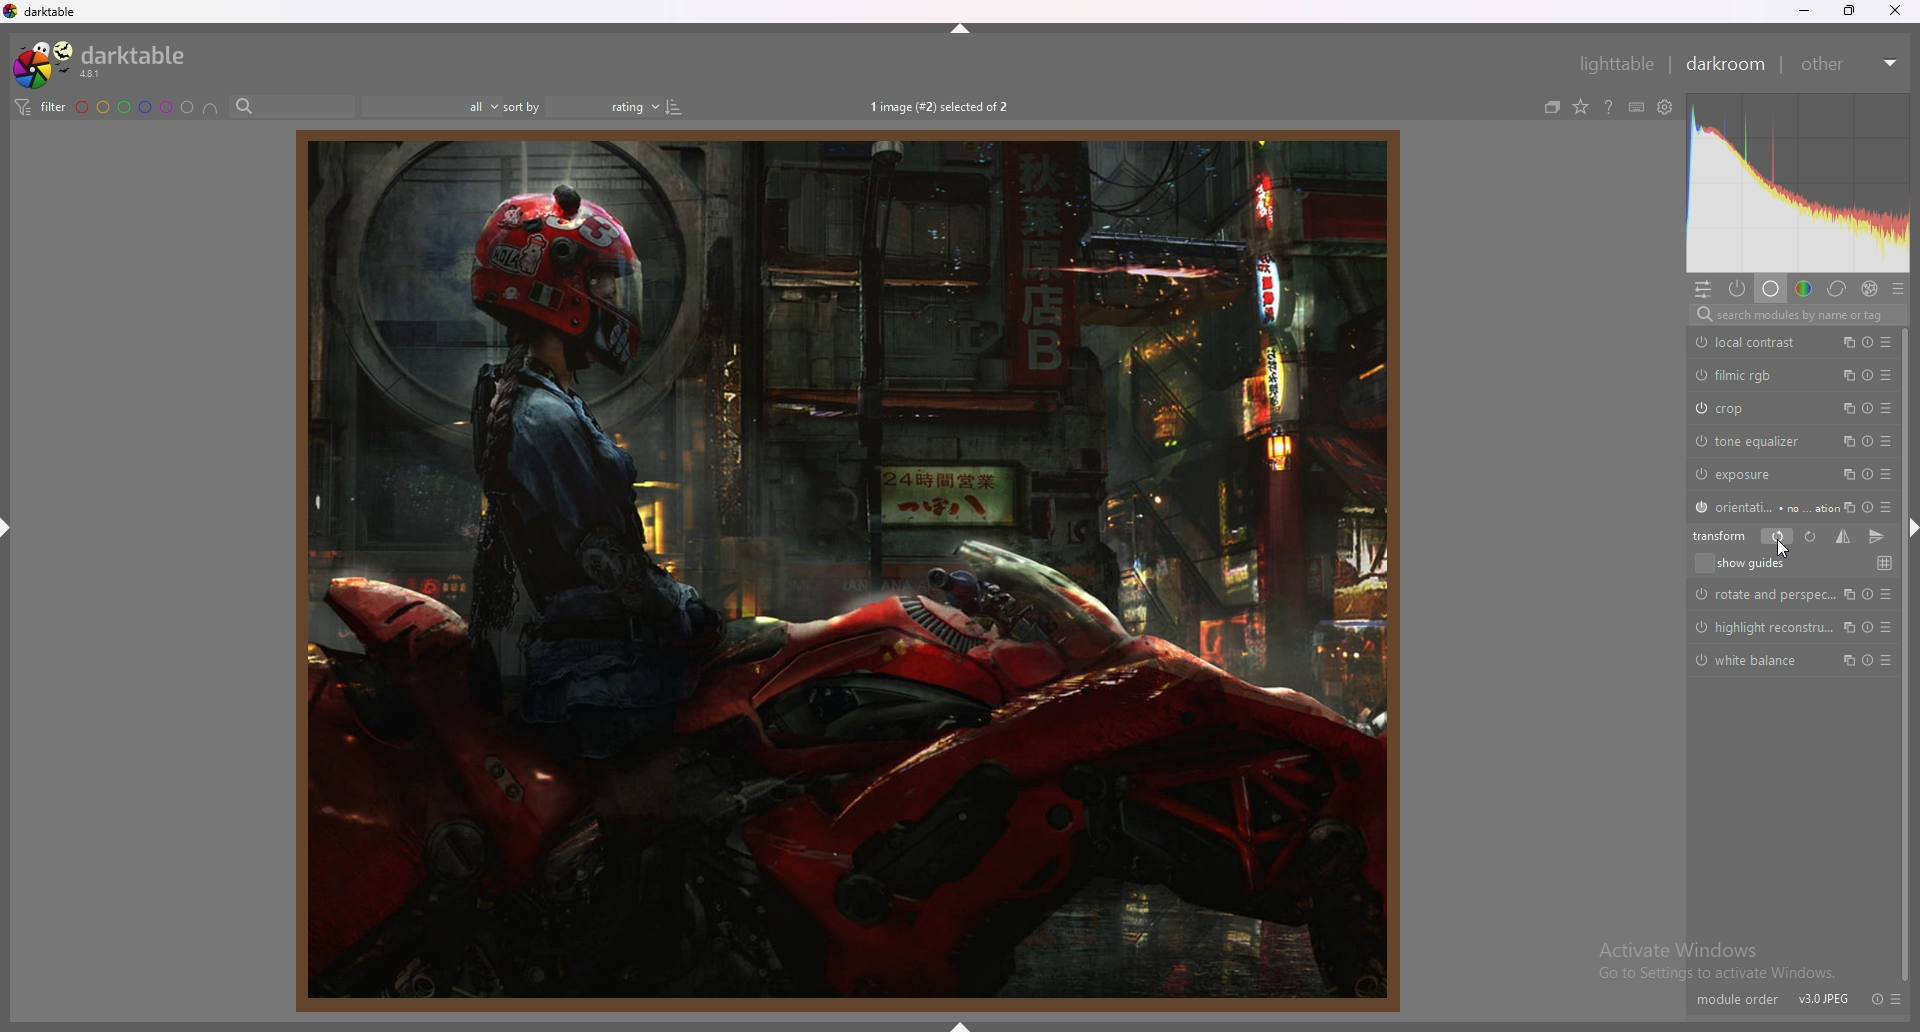 This screenshot has width=1920, height=1032. I want to click on presets, so click(1898, 290).